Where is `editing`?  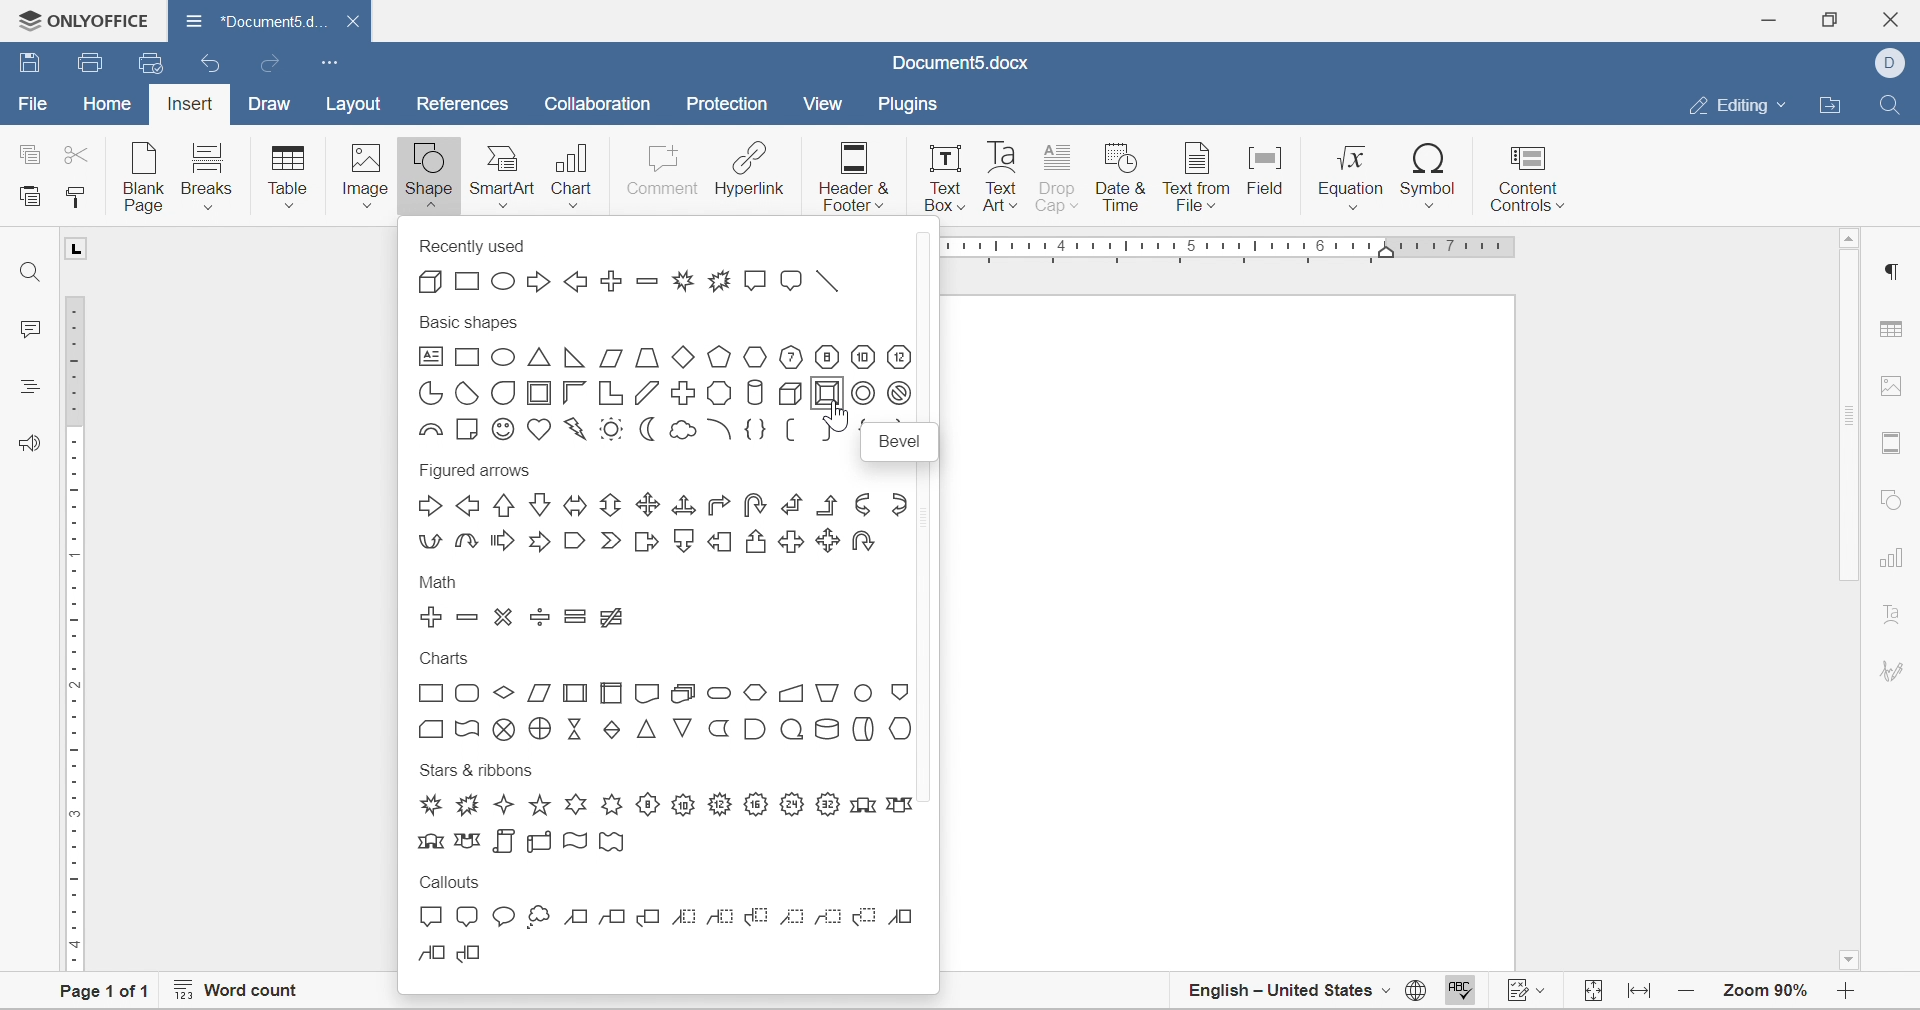
editing is located at coordinates (1733, 105).